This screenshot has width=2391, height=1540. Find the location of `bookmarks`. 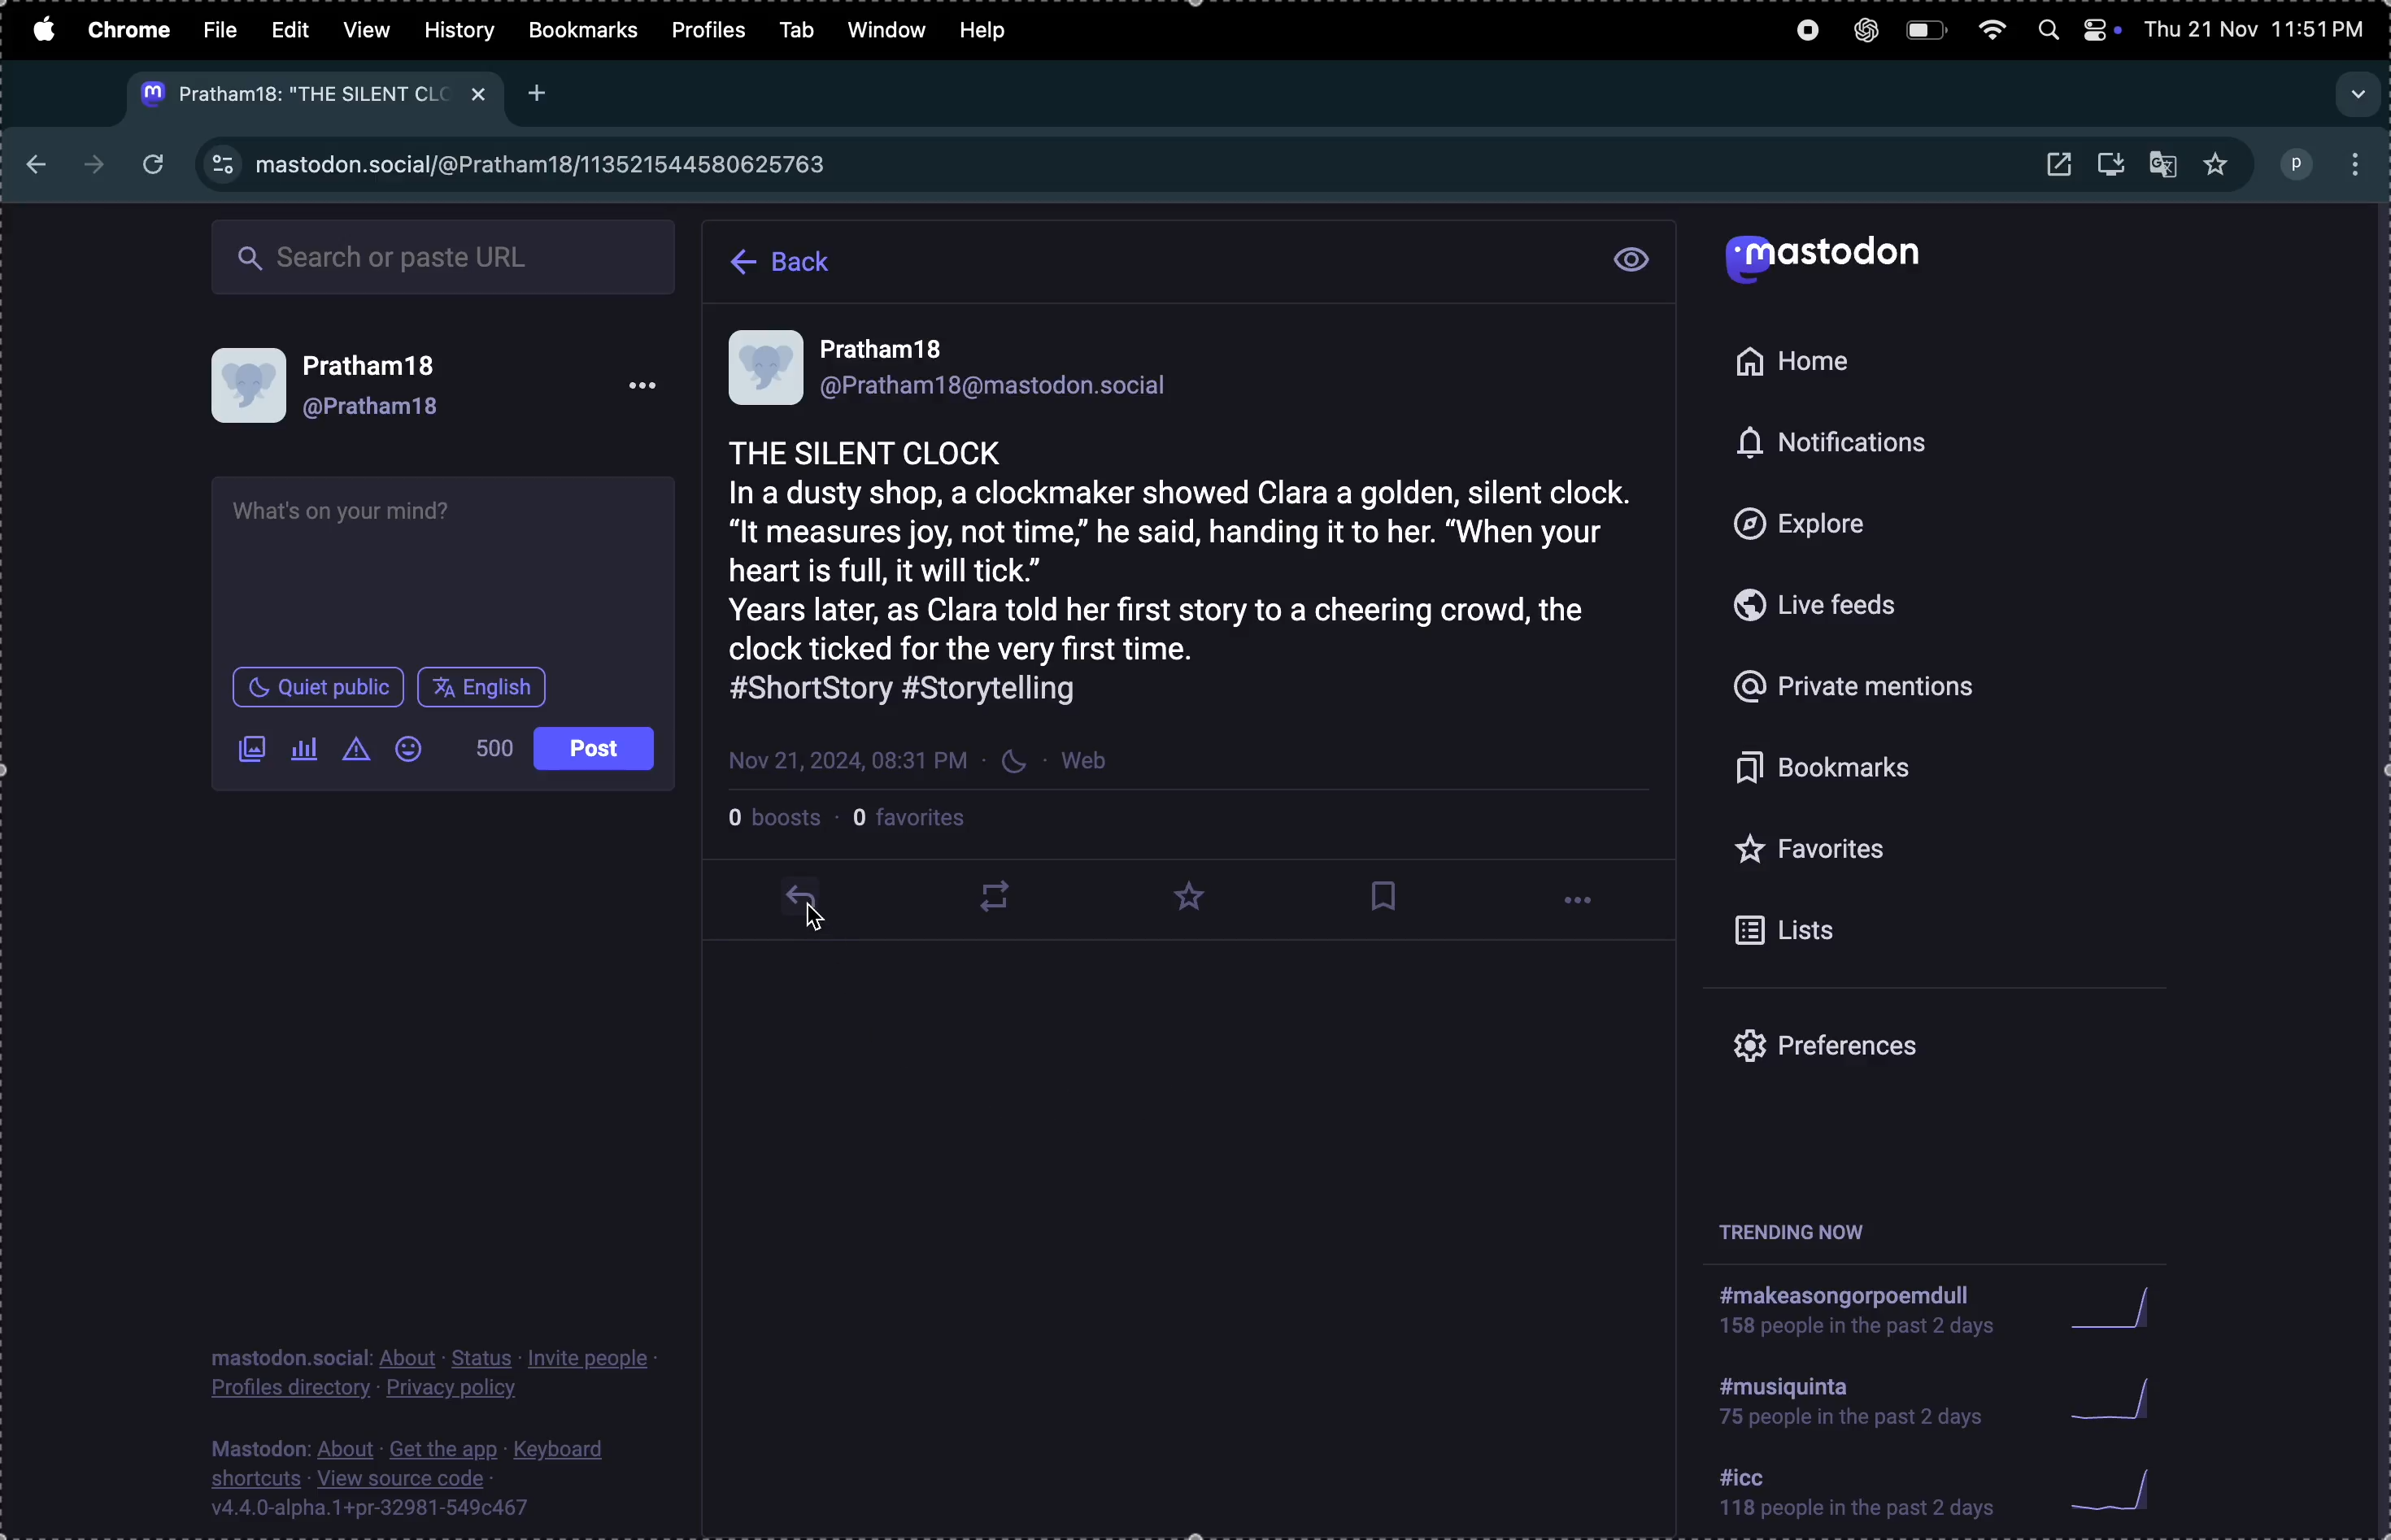

bookmarks is located at coordinates (582, 33).